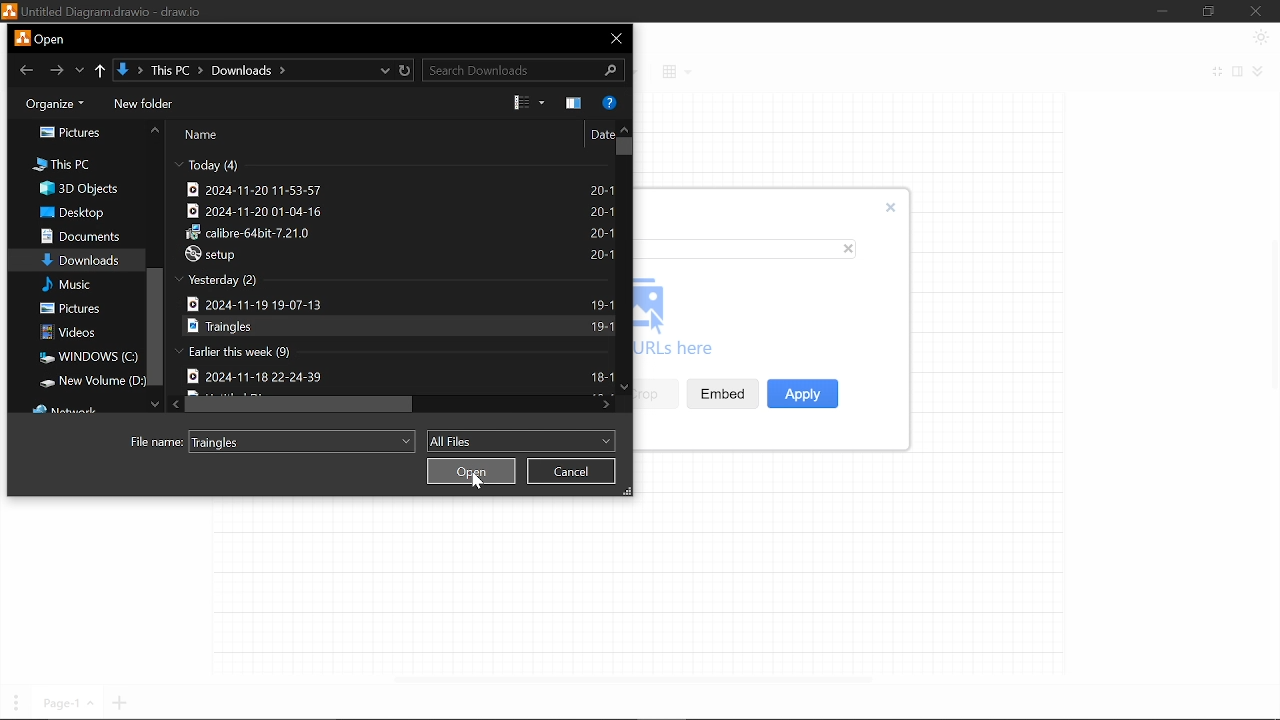 The width and height of the screenshot is (1280, 720). I want to click on Traingles, so click(231, 326).